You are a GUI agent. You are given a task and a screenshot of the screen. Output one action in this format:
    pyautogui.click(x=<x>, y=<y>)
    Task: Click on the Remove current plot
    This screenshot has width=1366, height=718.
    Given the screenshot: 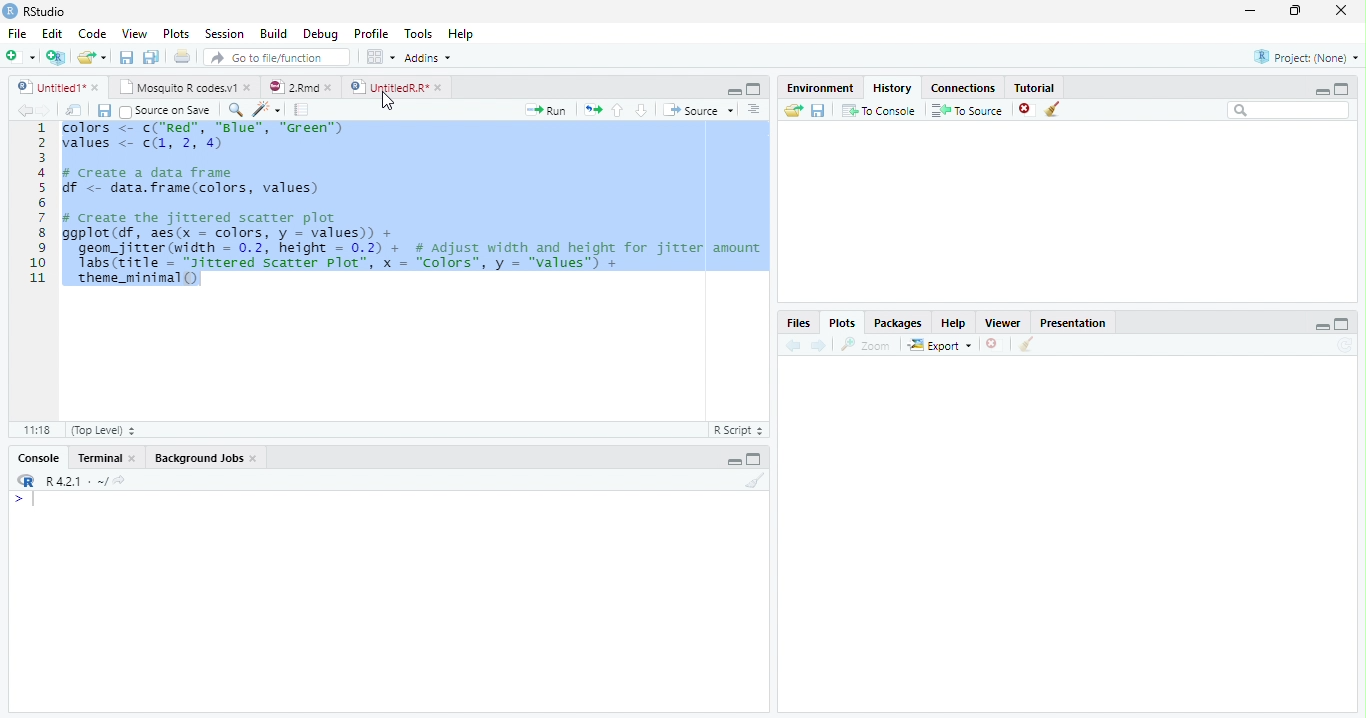 What is the action you would take?
    pyautogui.click(x=994, y=345)
    